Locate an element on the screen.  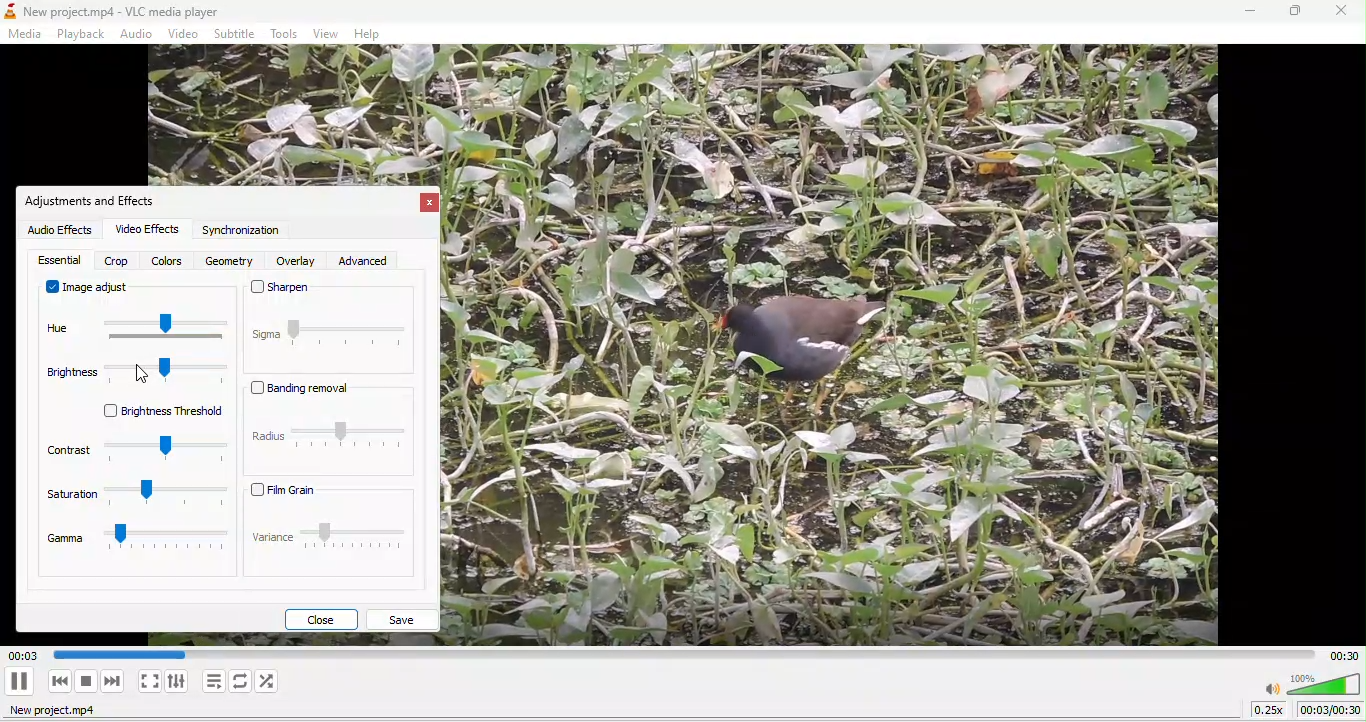
flim grain is located at coordinates (332, 491).